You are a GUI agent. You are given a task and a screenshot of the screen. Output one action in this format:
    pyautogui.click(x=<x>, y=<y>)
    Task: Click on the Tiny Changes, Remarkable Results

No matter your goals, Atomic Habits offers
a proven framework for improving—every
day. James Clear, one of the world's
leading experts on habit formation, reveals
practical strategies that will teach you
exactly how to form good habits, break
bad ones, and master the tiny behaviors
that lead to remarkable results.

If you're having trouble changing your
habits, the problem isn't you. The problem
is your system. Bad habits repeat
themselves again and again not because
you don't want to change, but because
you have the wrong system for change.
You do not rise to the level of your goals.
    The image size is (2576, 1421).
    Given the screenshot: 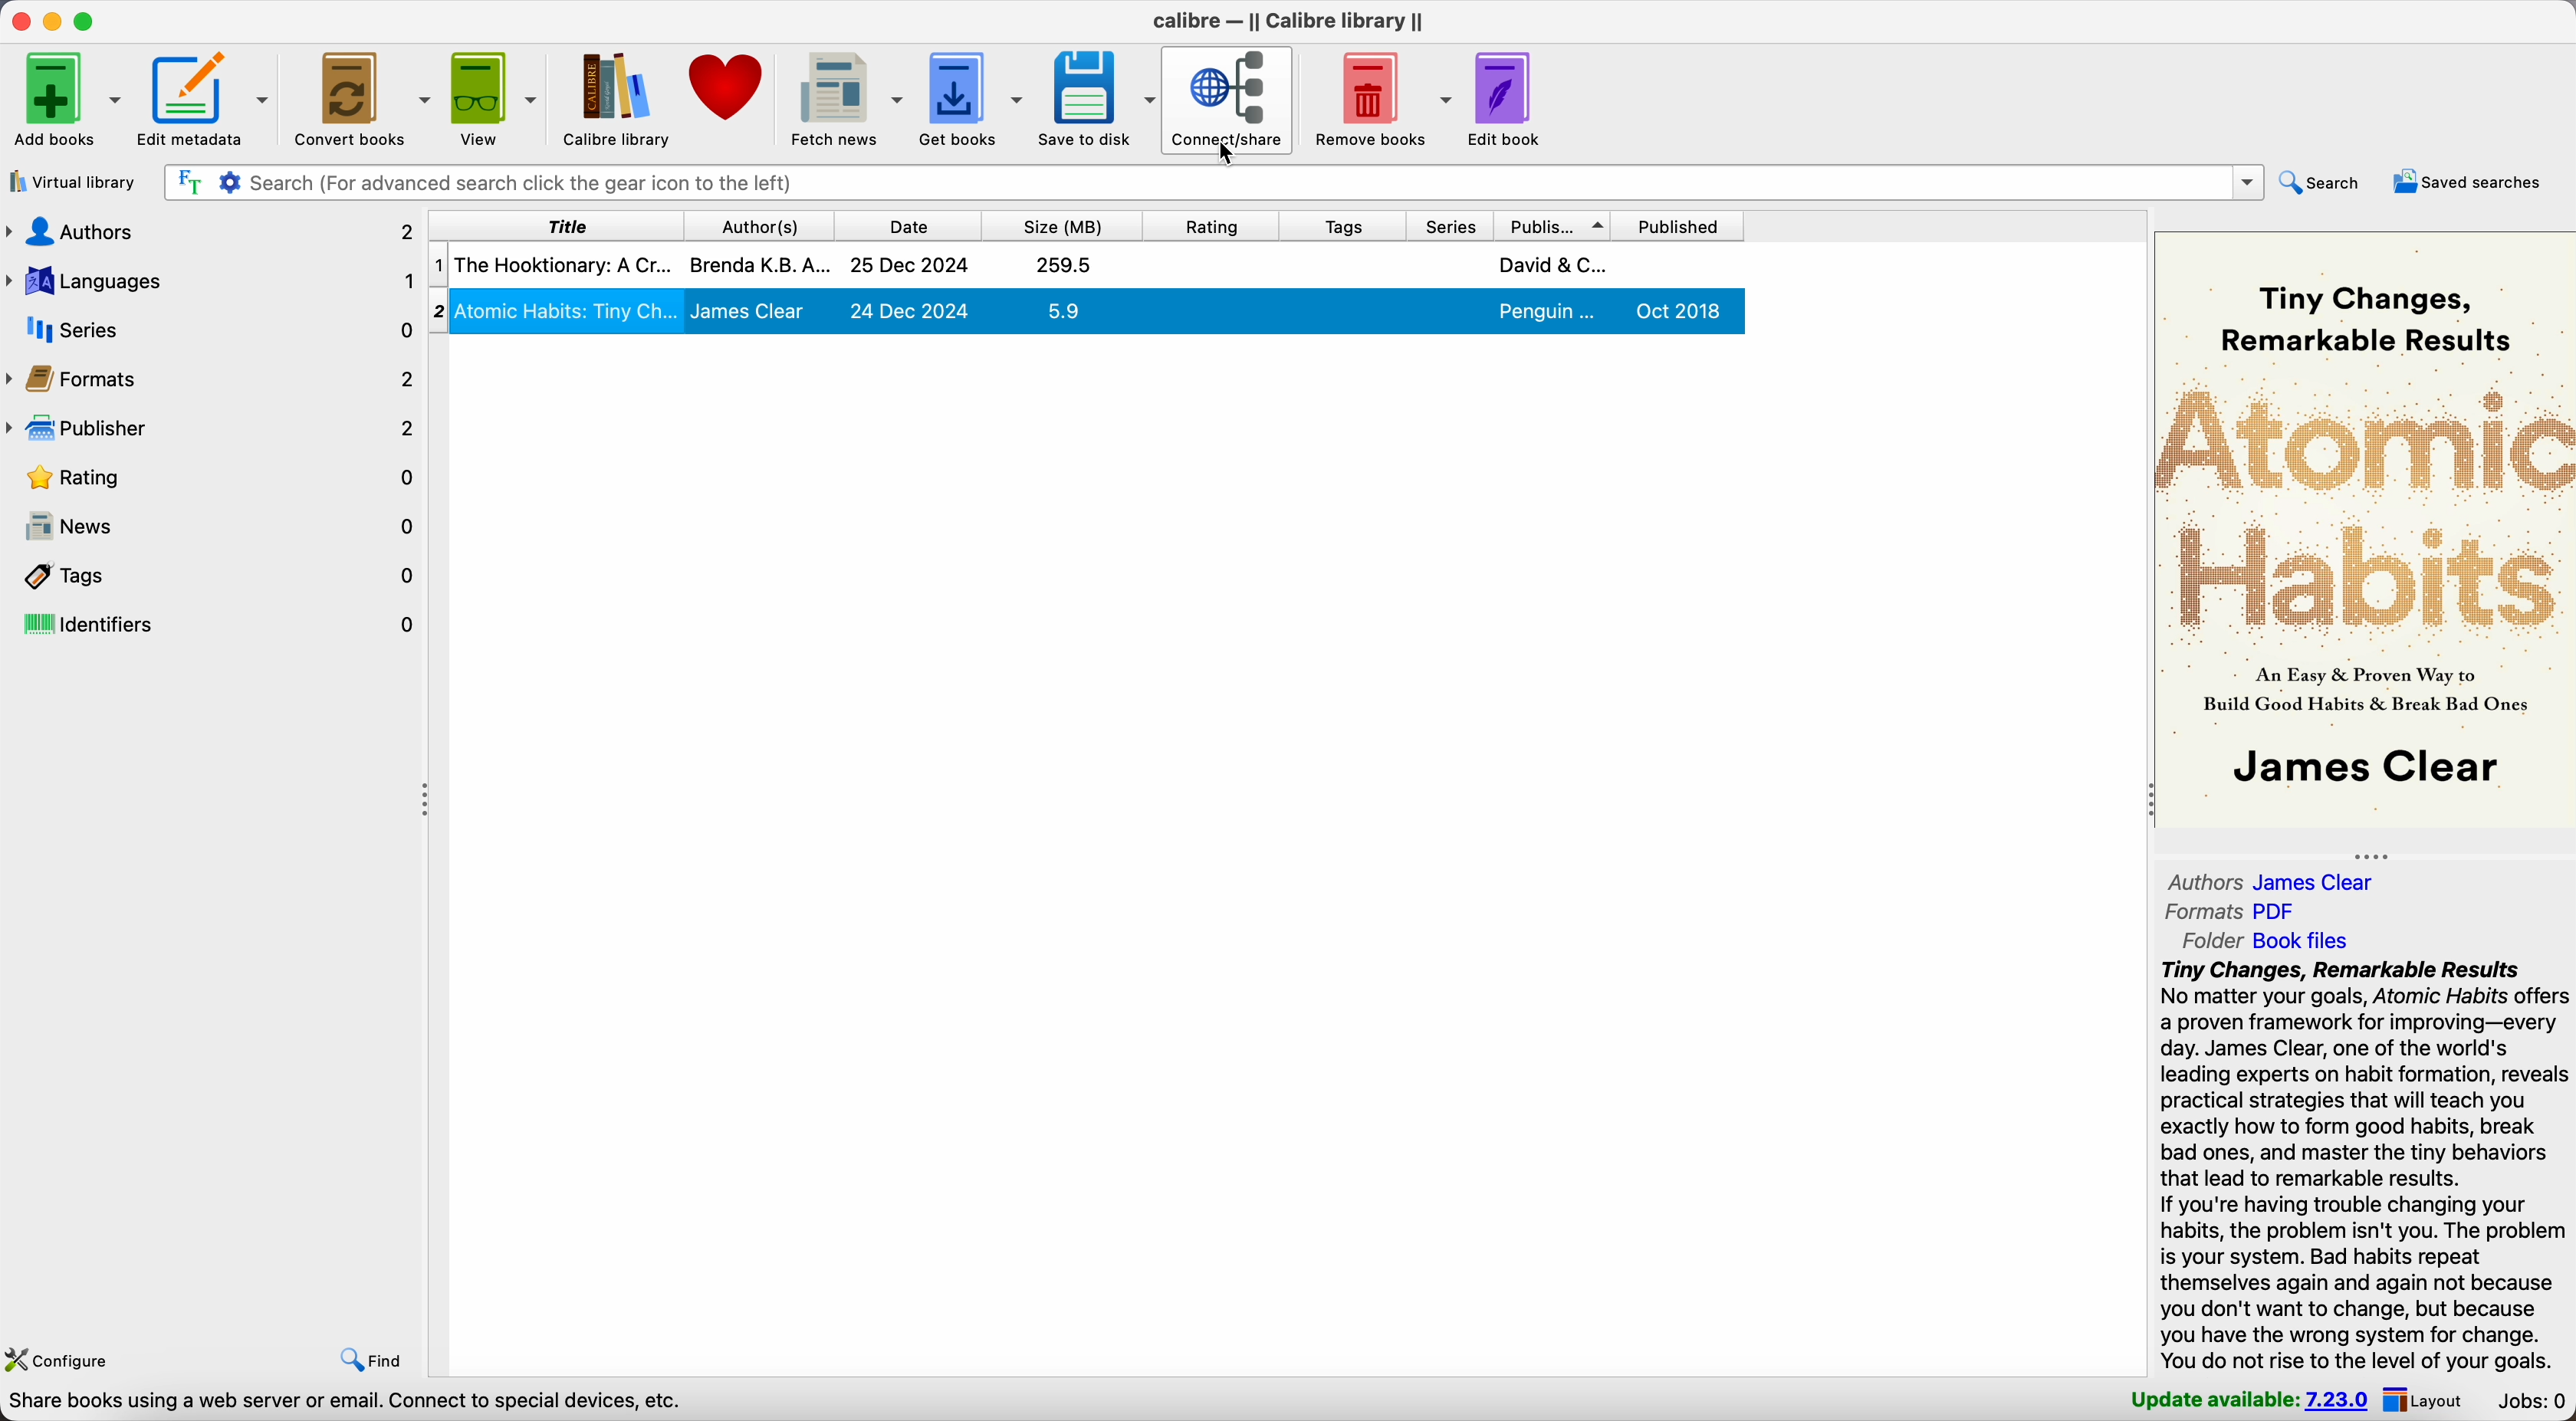 What is the action you would take?
    pyautogui.click(x=2363, y=1167)
    